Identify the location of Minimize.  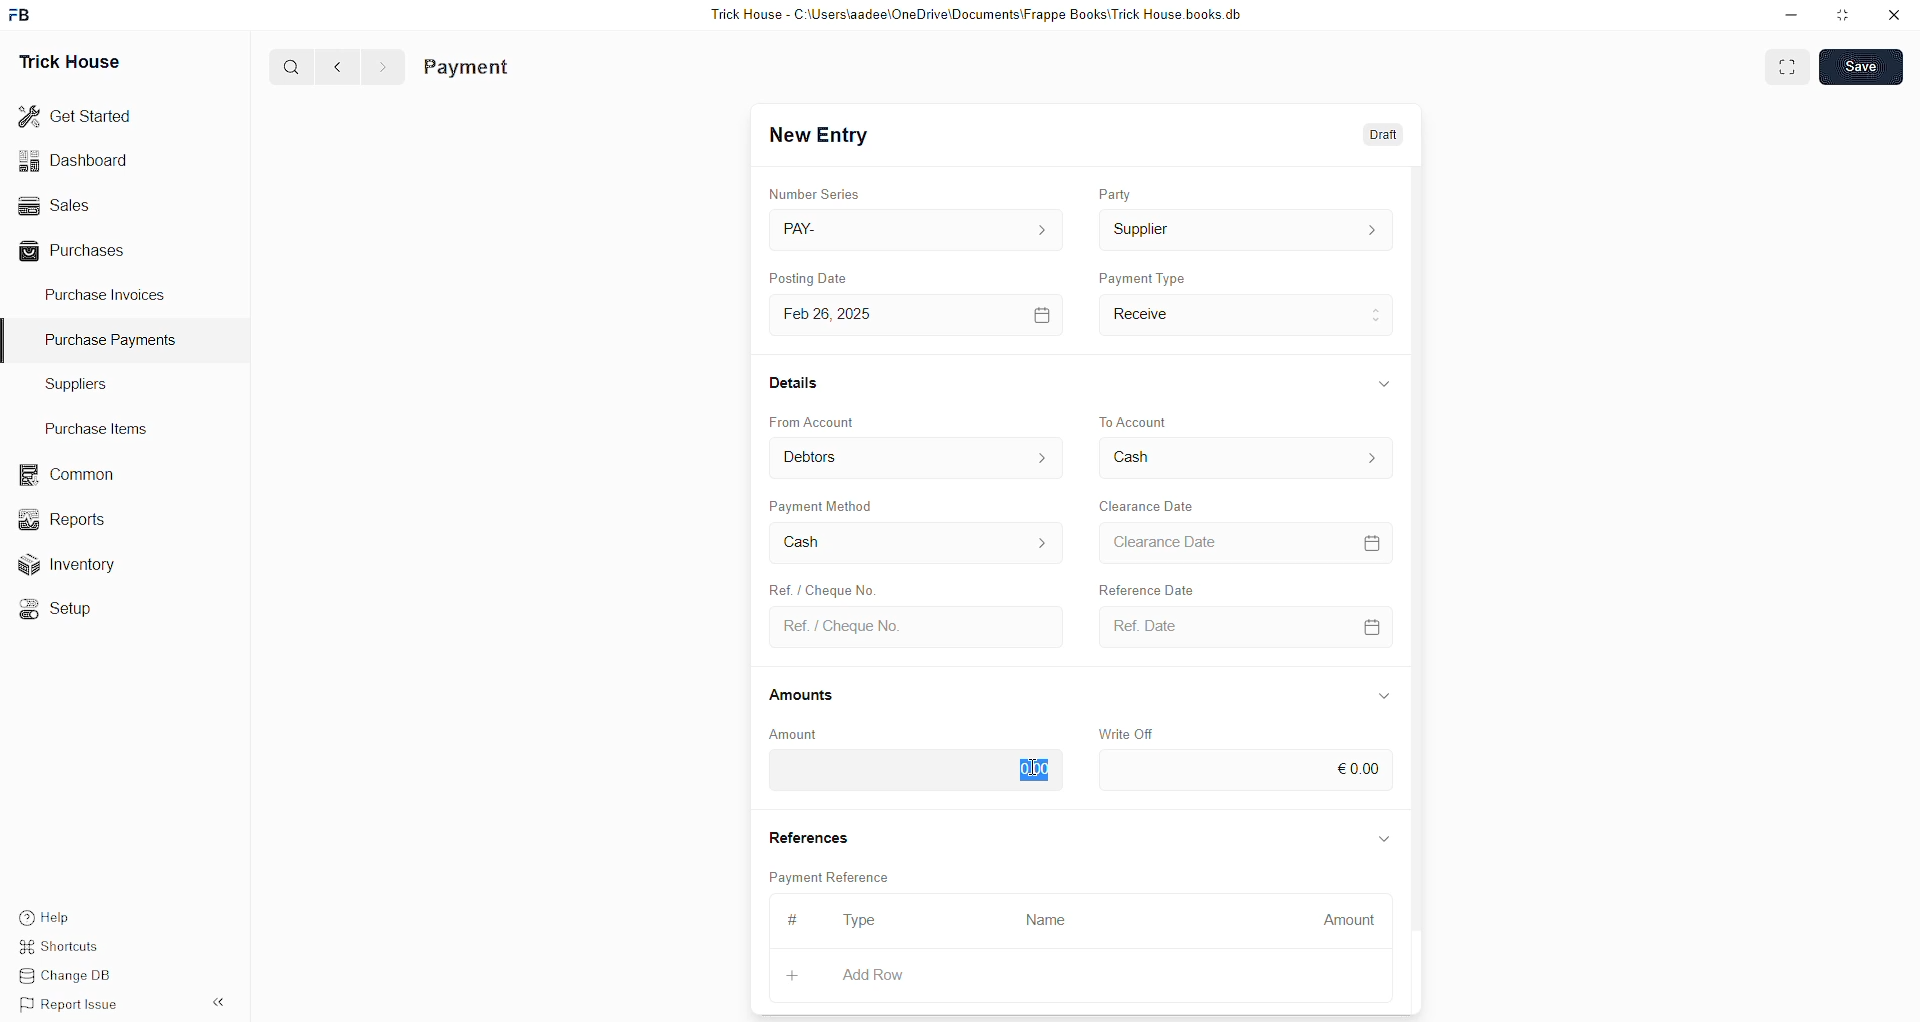
(1791, 16).